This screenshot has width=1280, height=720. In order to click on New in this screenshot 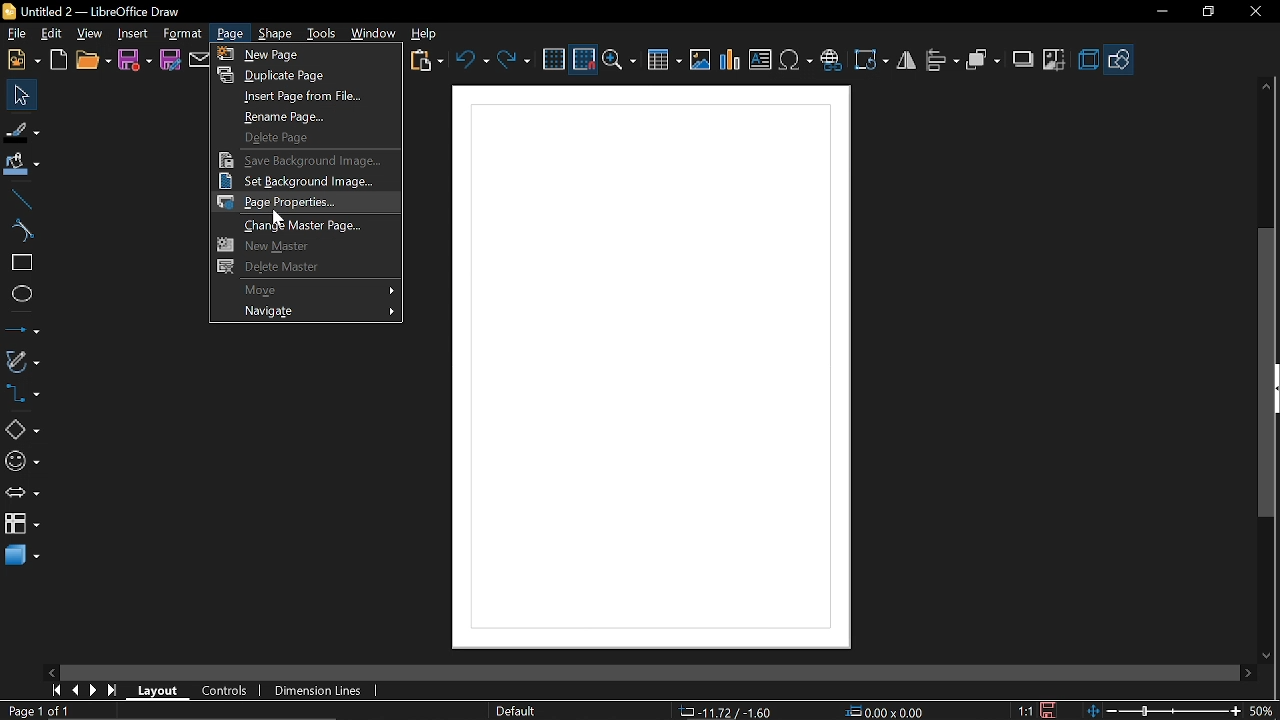, I will do `click(24, 60)`.